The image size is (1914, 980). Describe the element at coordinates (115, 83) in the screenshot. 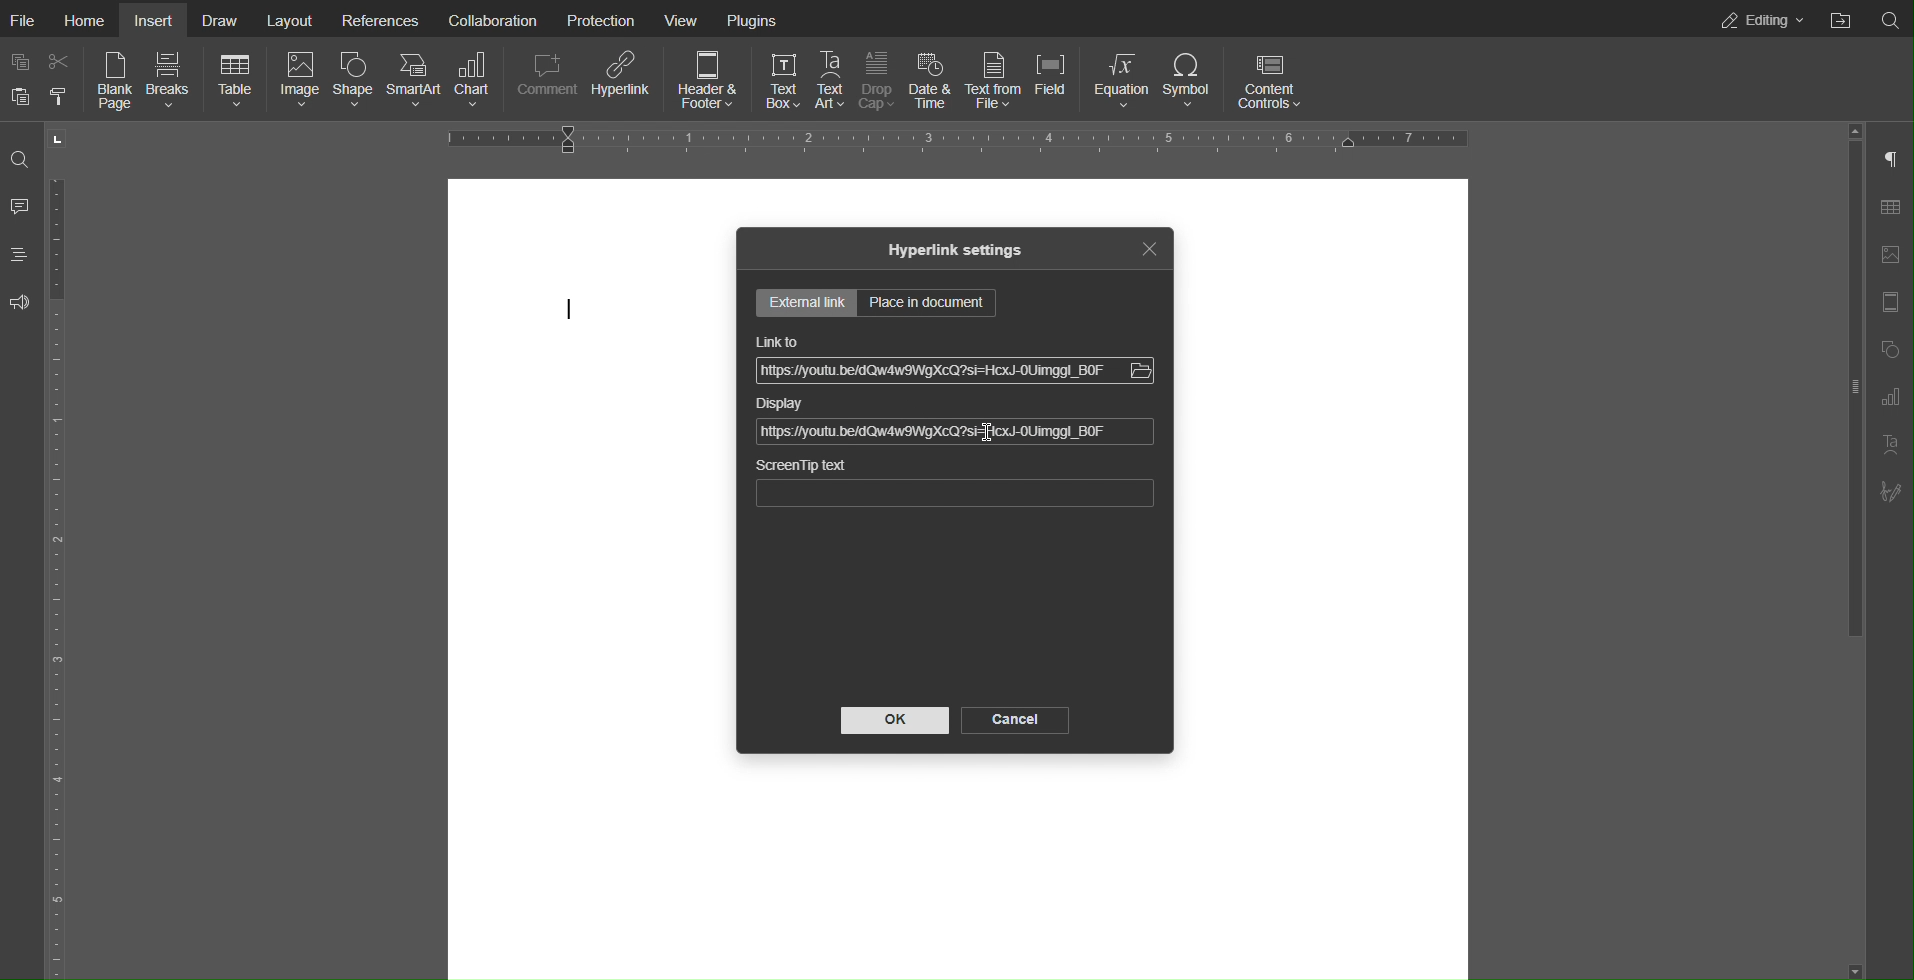

I see `Blank Page` at that location.